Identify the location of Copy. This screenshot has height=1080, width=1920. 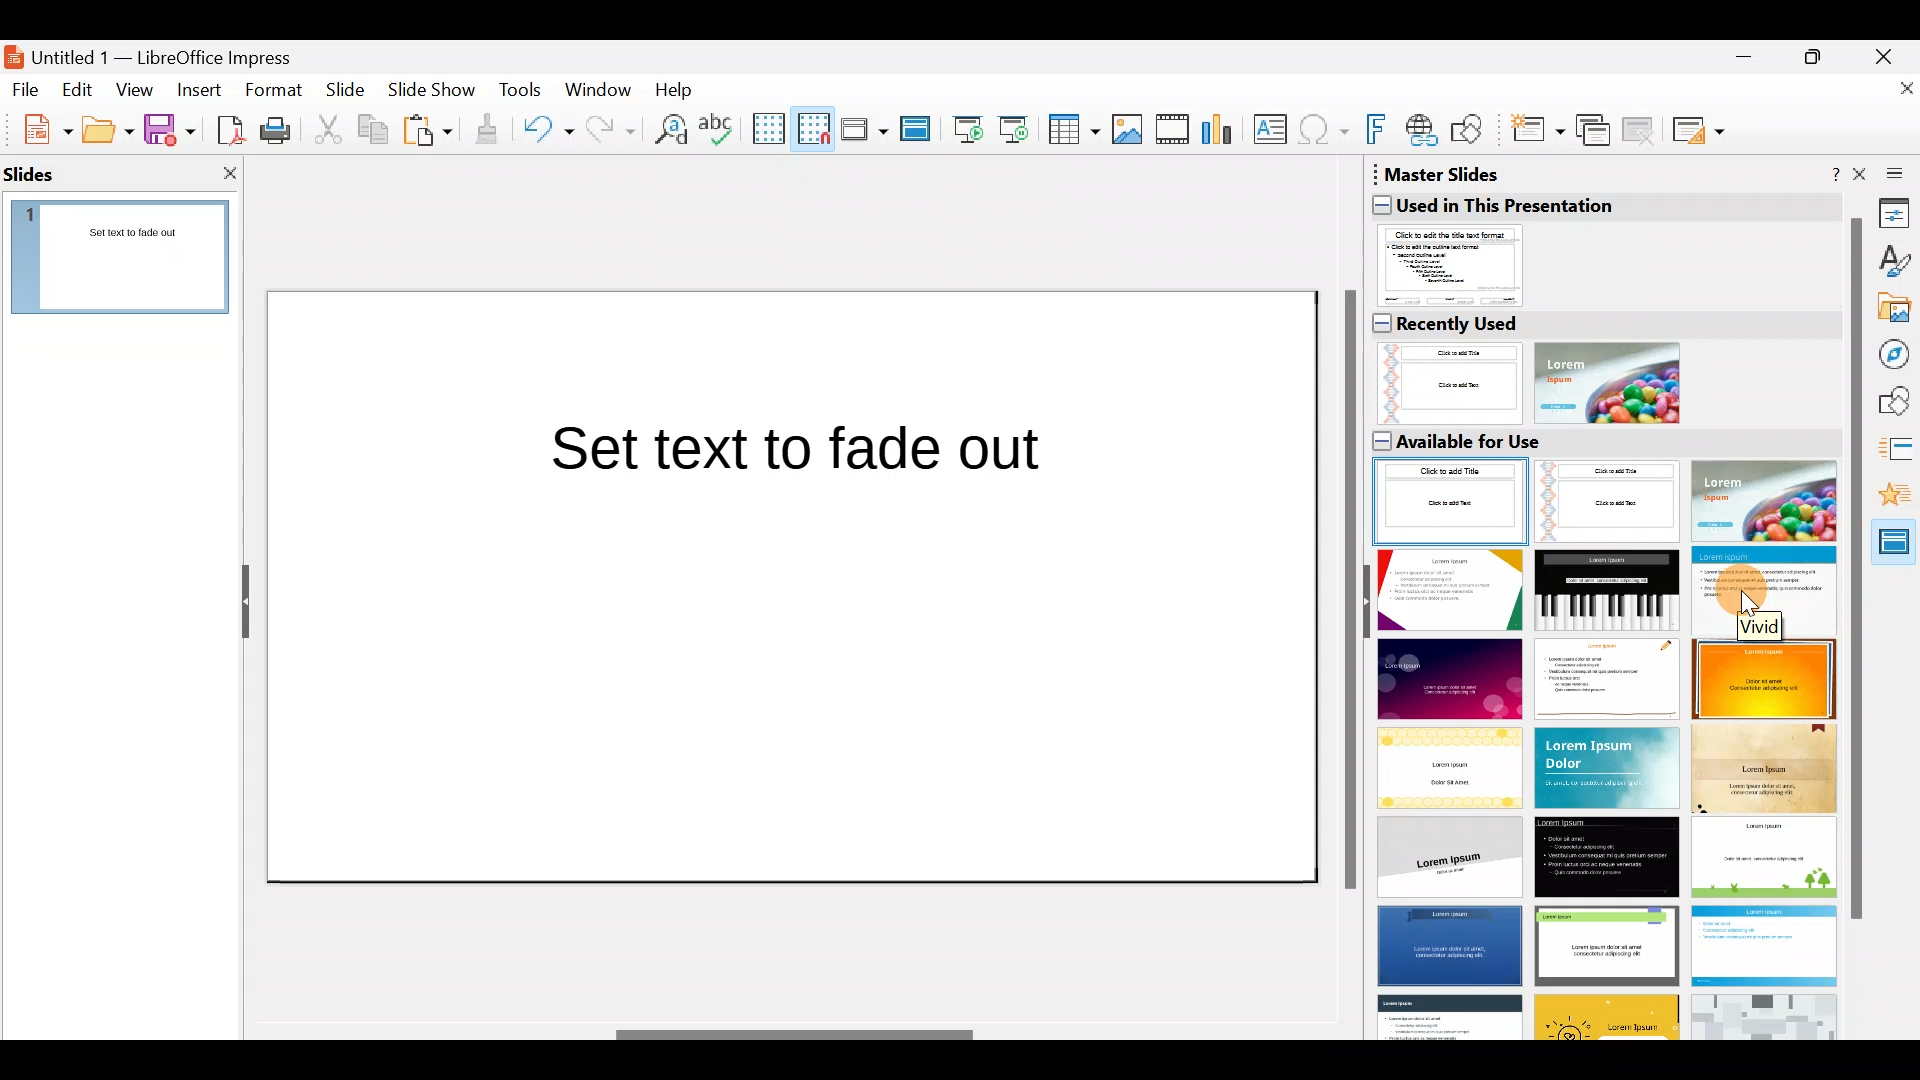
(371, 130).